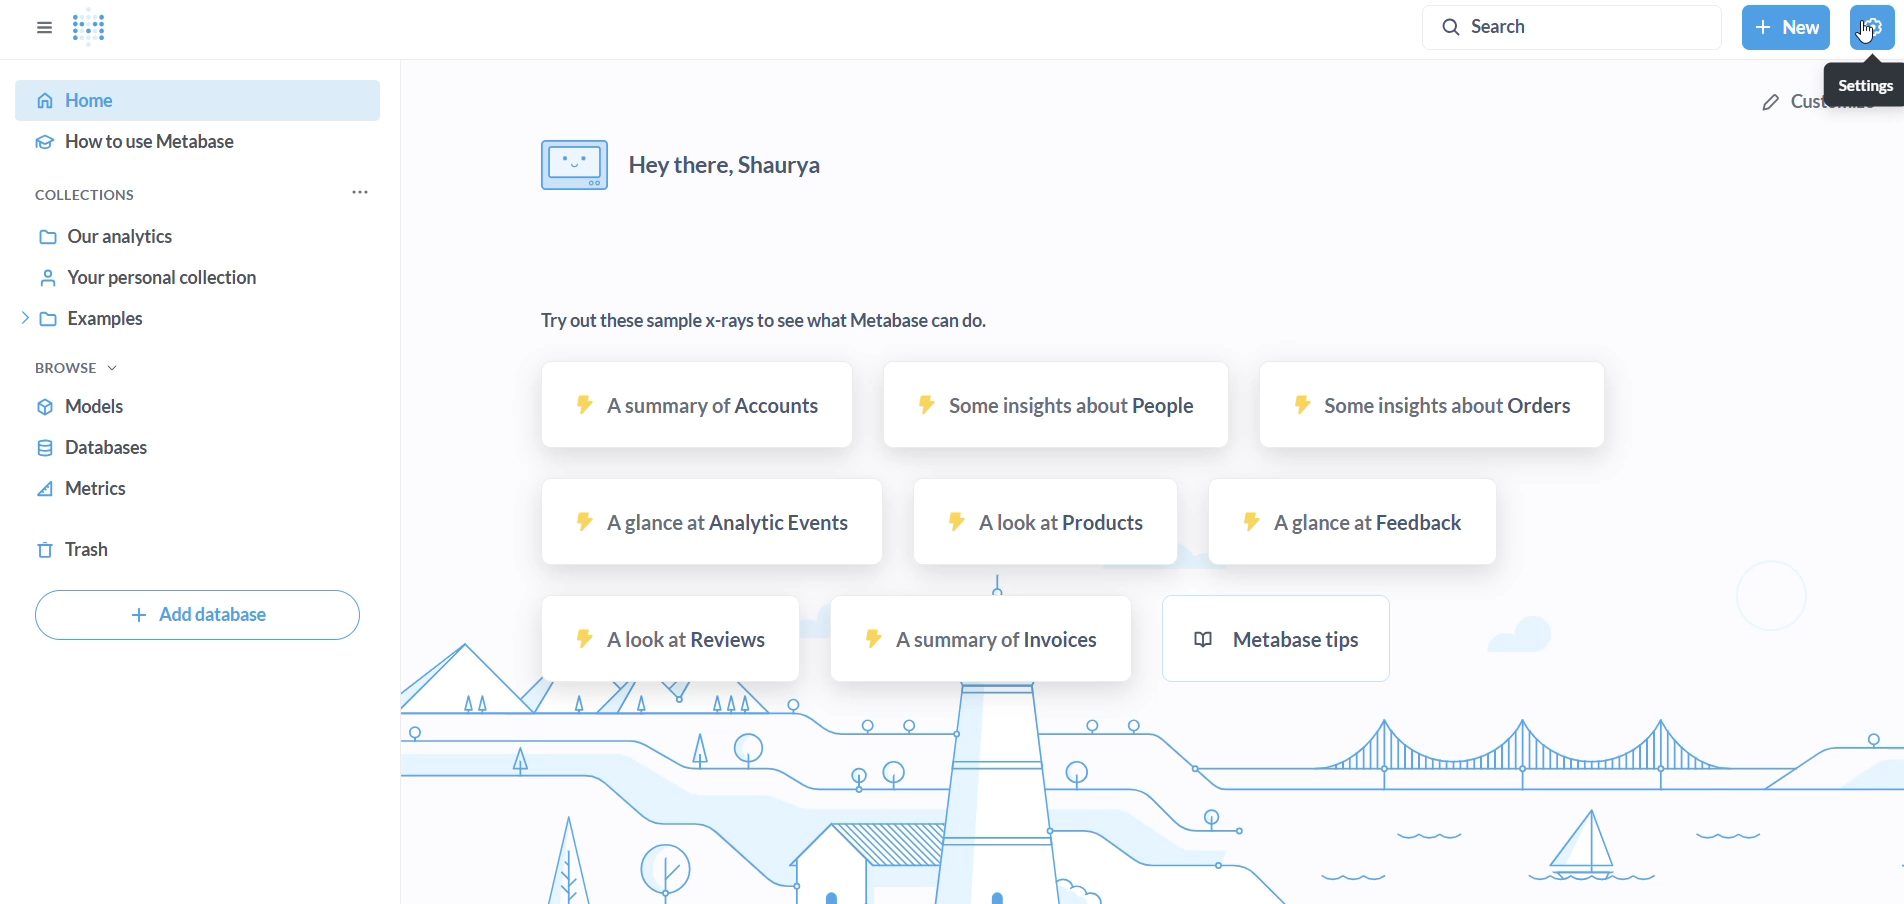 The width and height of the screenshot is (1904, 904). Describe the element at coordinates (79, 317) in the screenshot. I see `> [O Examples` at that location.